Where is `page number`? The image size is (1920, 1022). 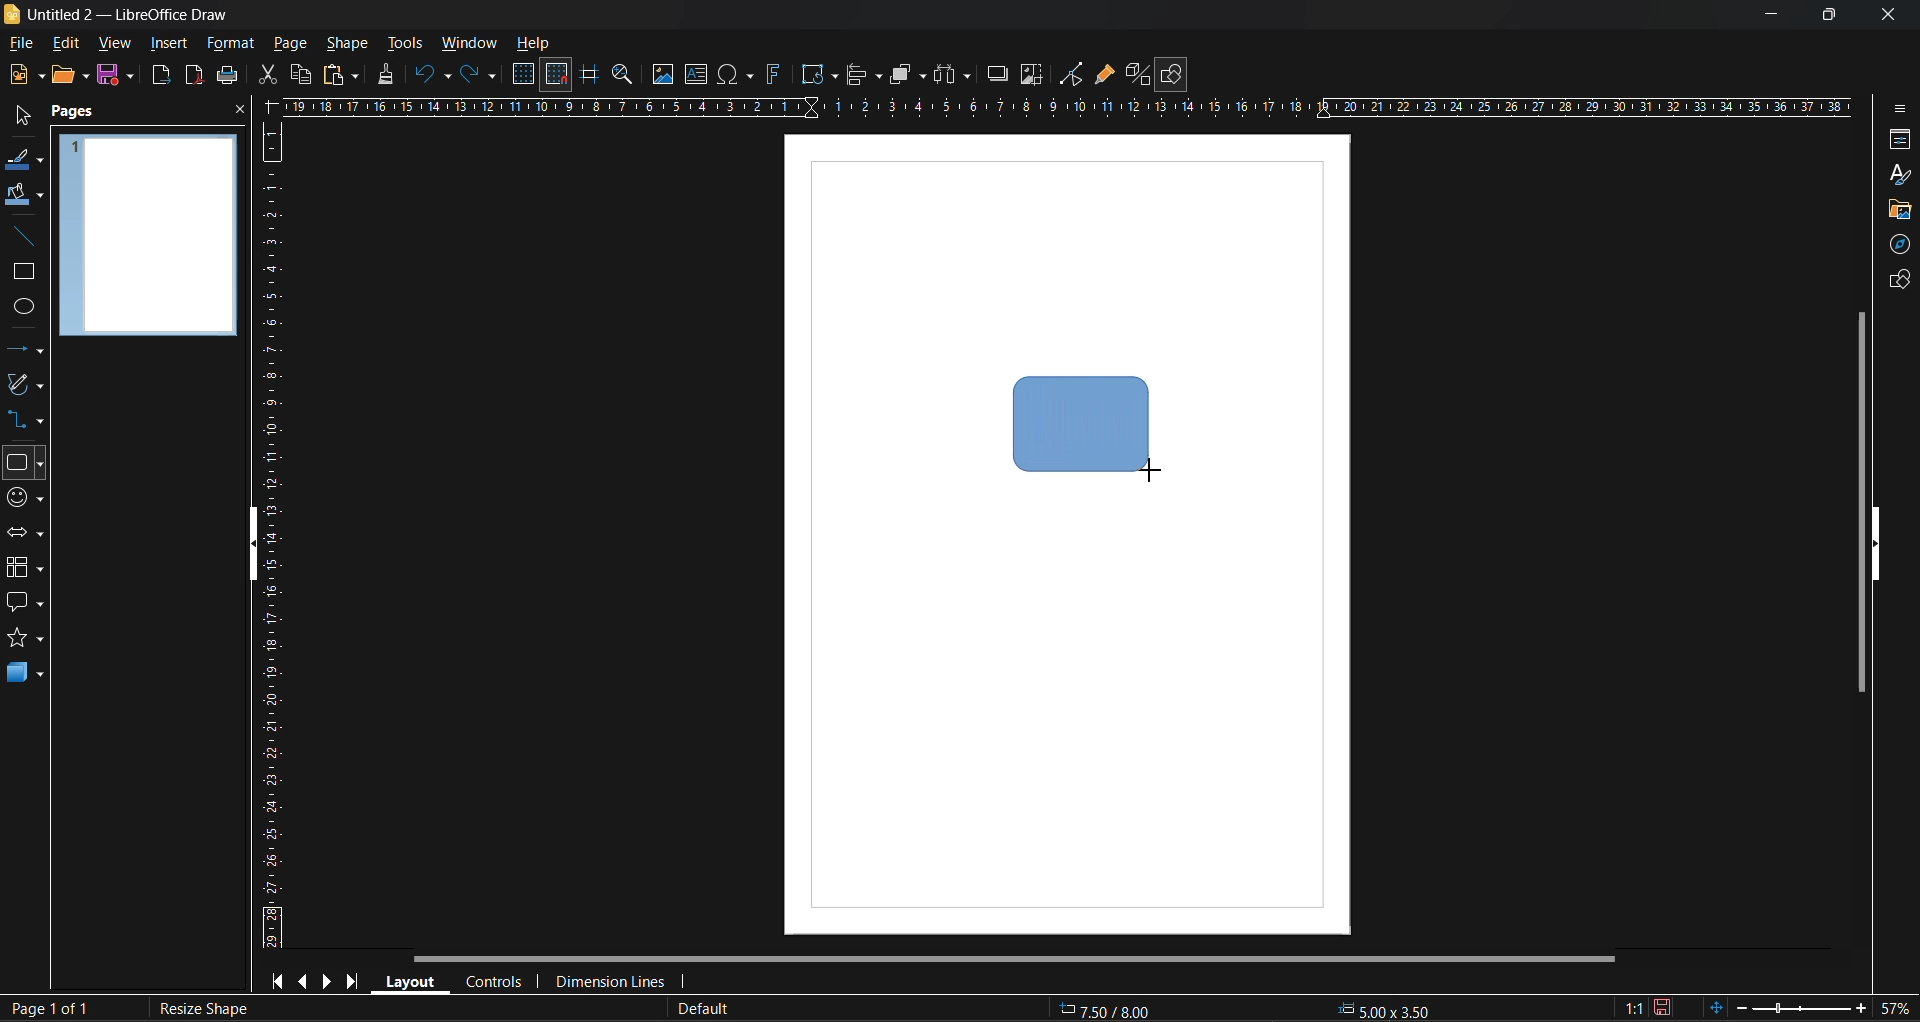 page number is located at coordinates (46, 1009).